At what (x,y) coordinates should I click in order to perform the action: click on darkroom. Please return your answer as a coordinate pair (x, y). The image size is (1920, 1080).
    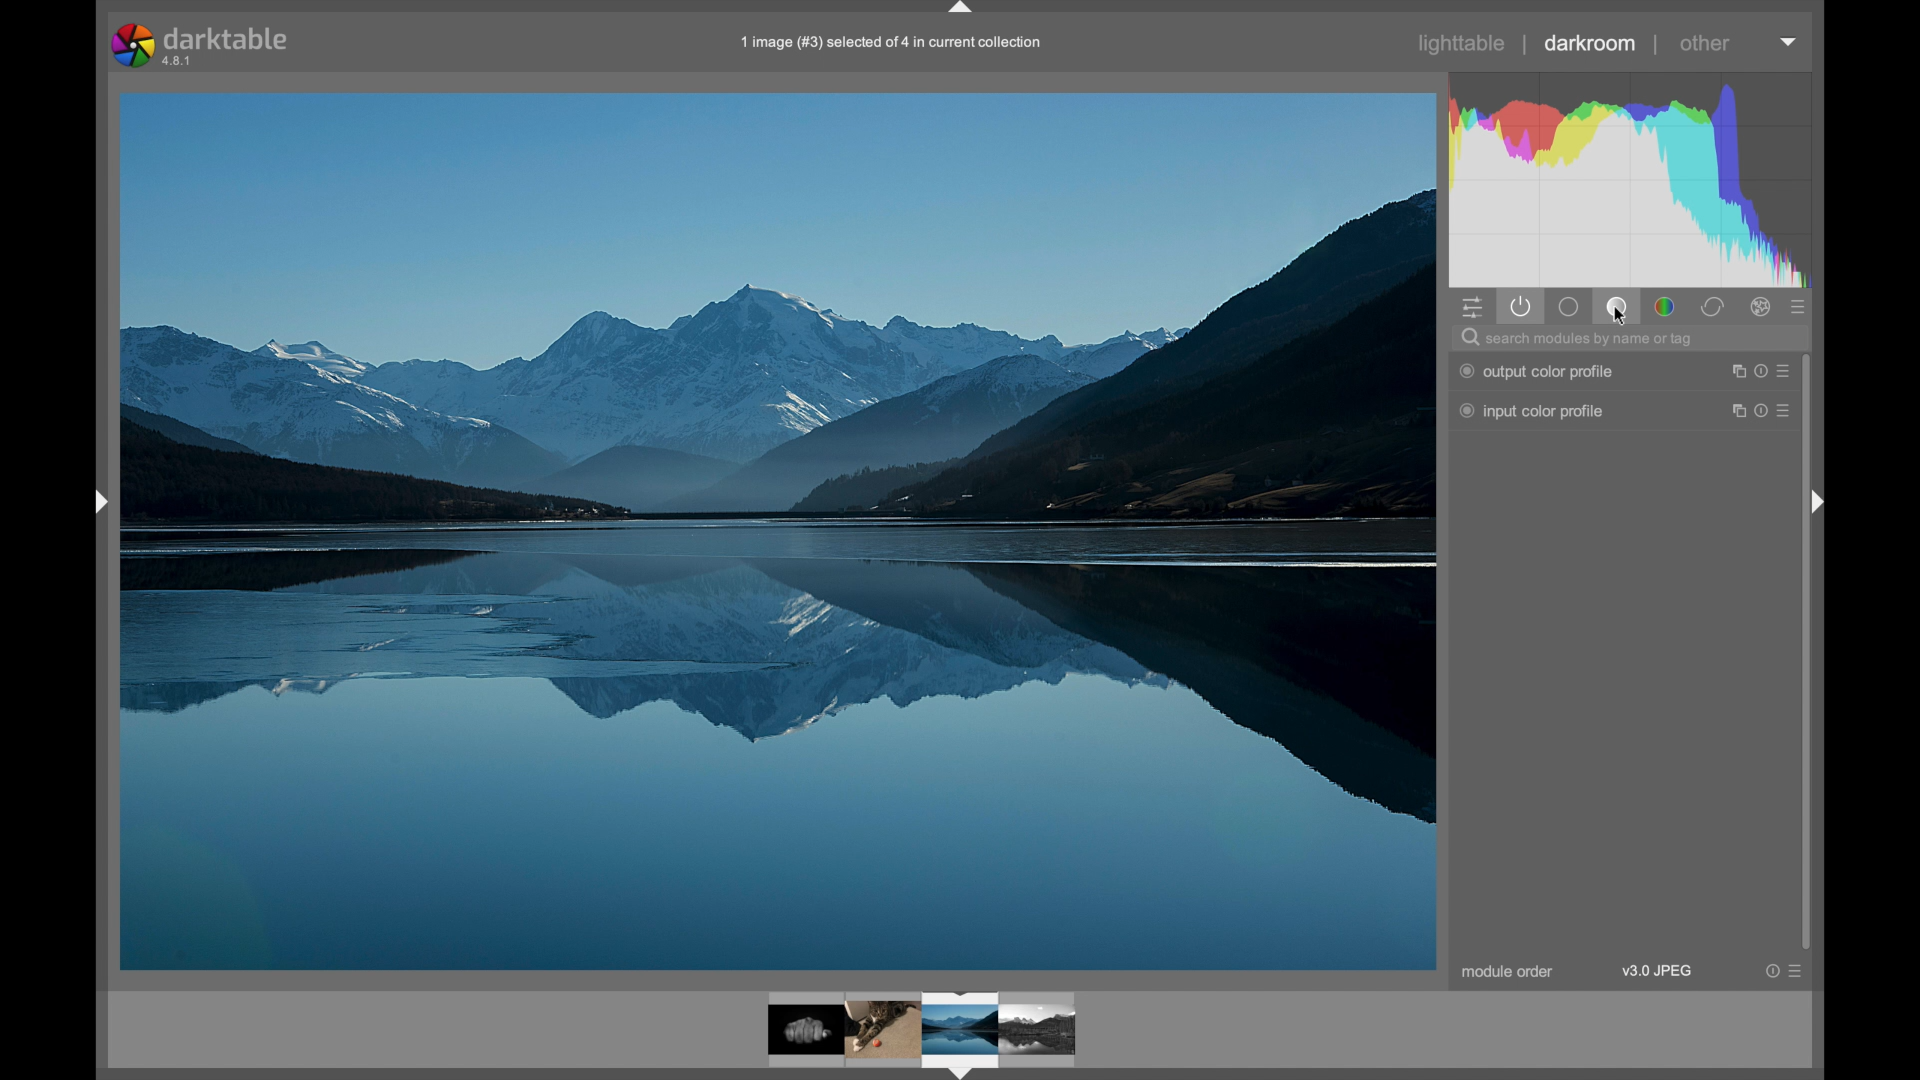
    Looking at the image, I should click on (1591, 44).